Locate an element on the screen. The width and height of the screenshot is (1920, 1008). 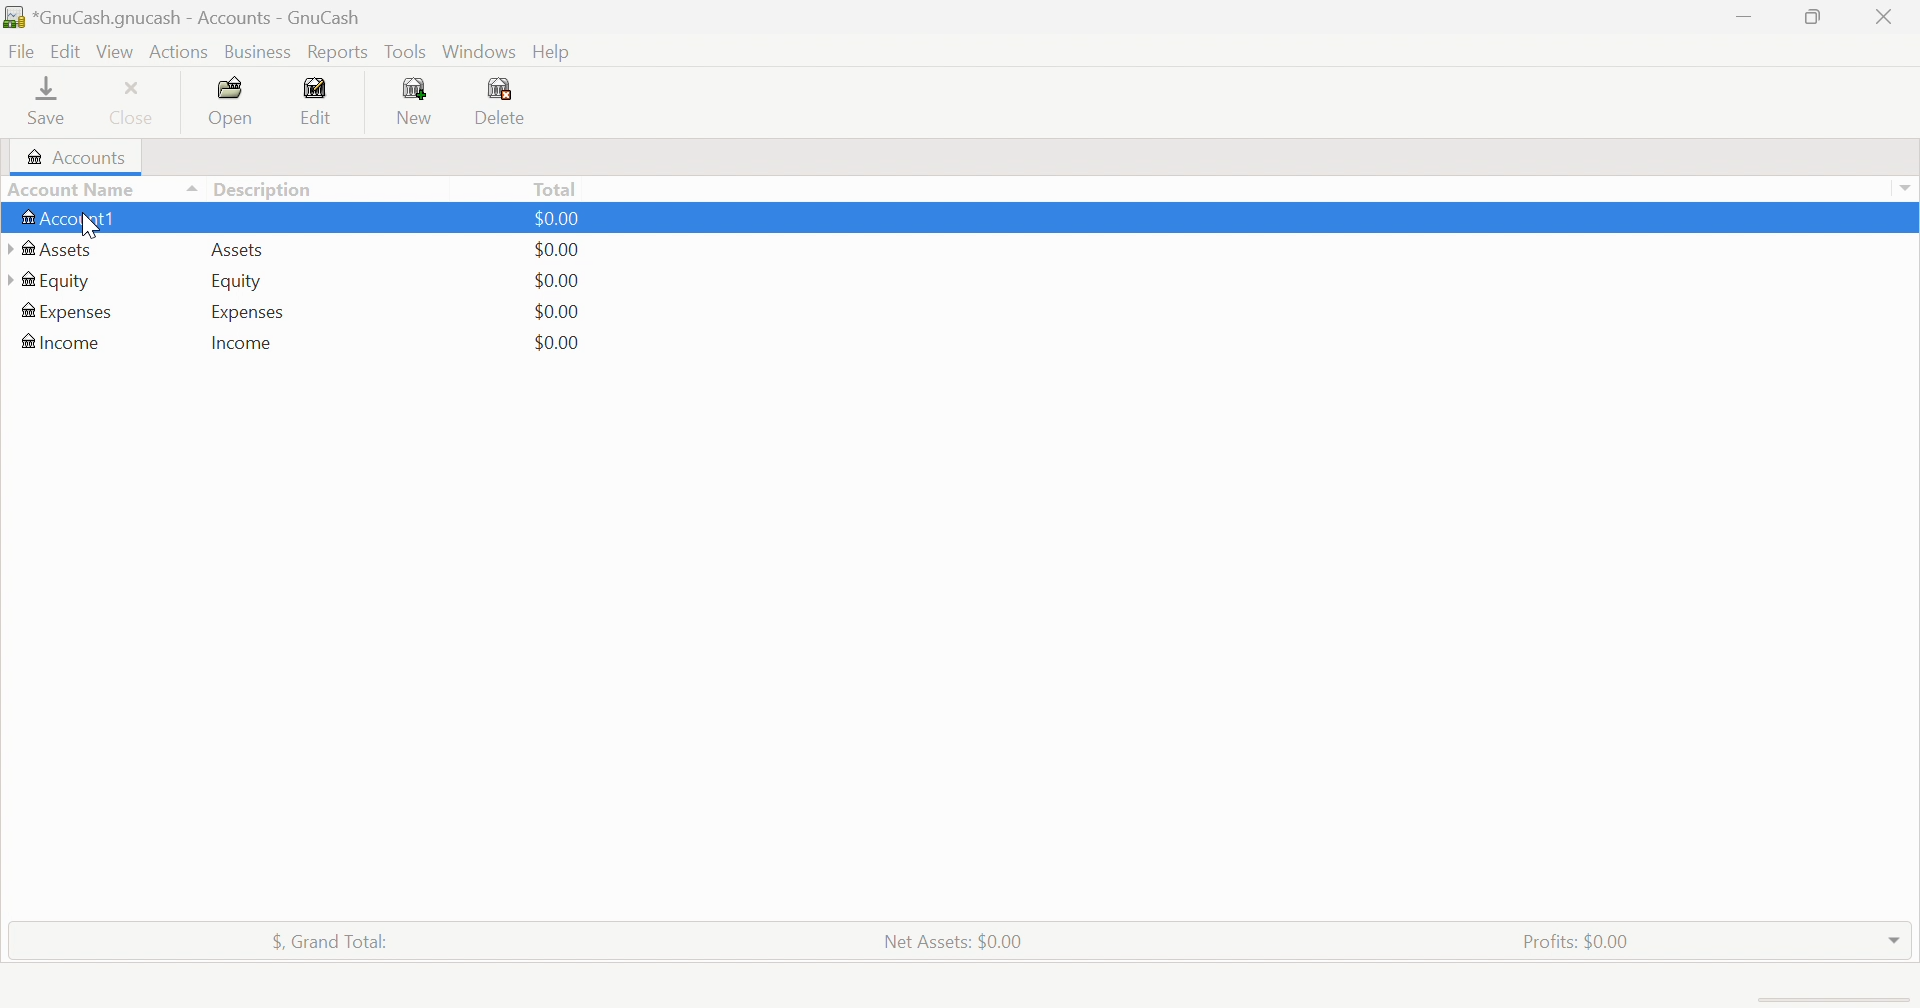
Assets is located at coordinates (233, 251).